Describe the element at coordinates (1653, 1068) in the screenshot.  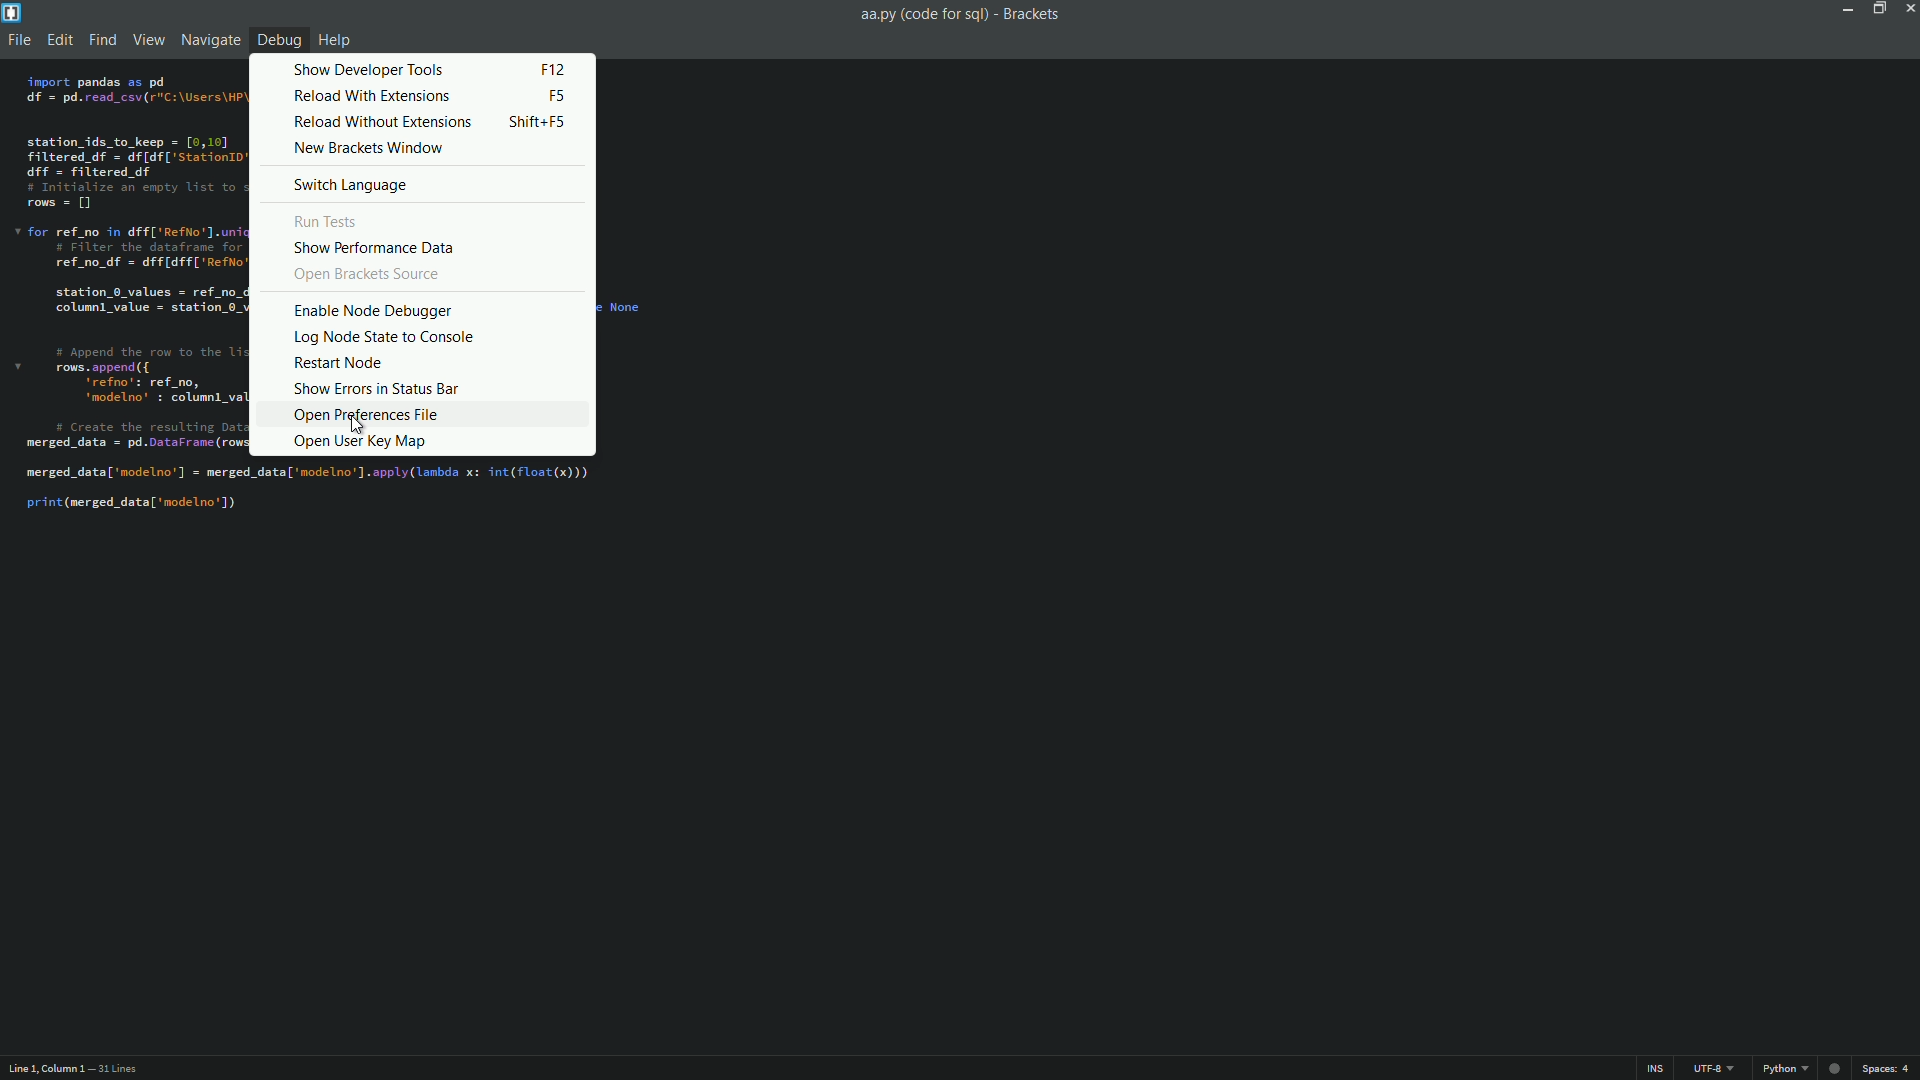
I see `INS` at that location.